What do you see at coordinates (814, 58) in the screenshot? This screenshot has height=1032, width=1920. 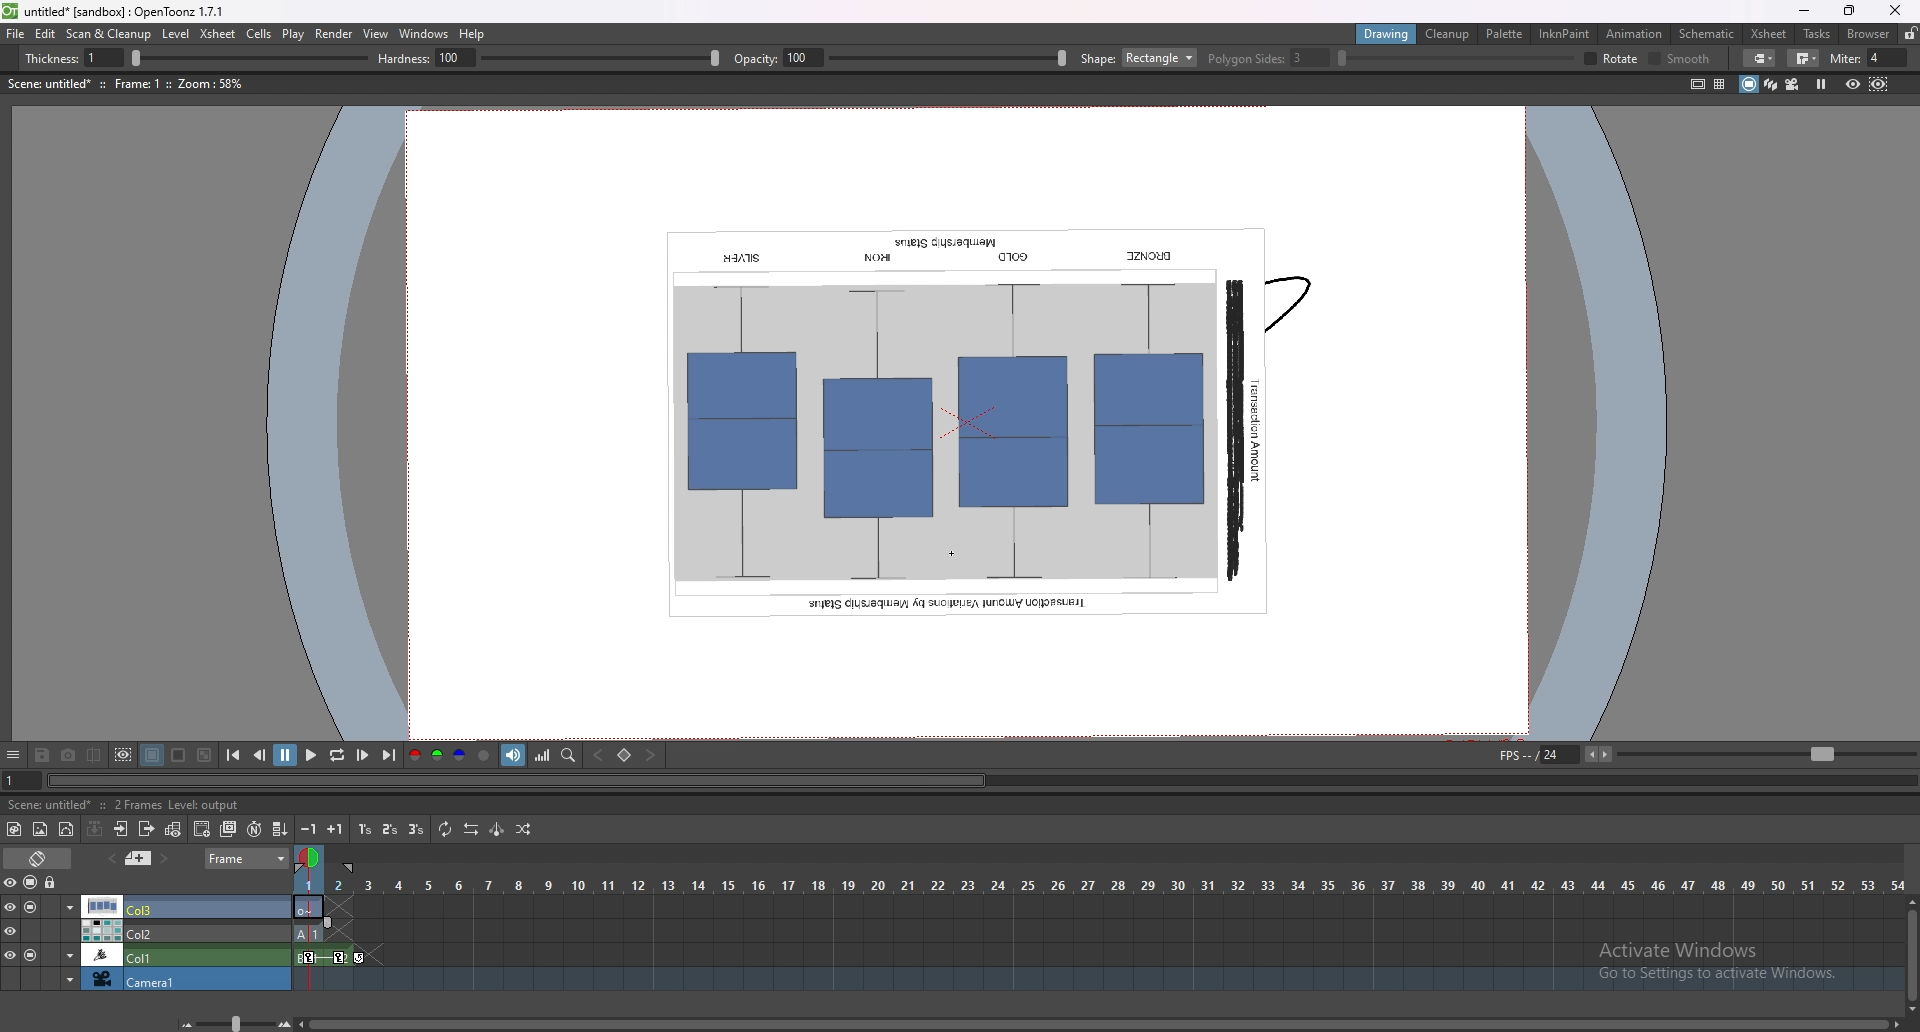 I see `shape` at bounding box center [814, 58].